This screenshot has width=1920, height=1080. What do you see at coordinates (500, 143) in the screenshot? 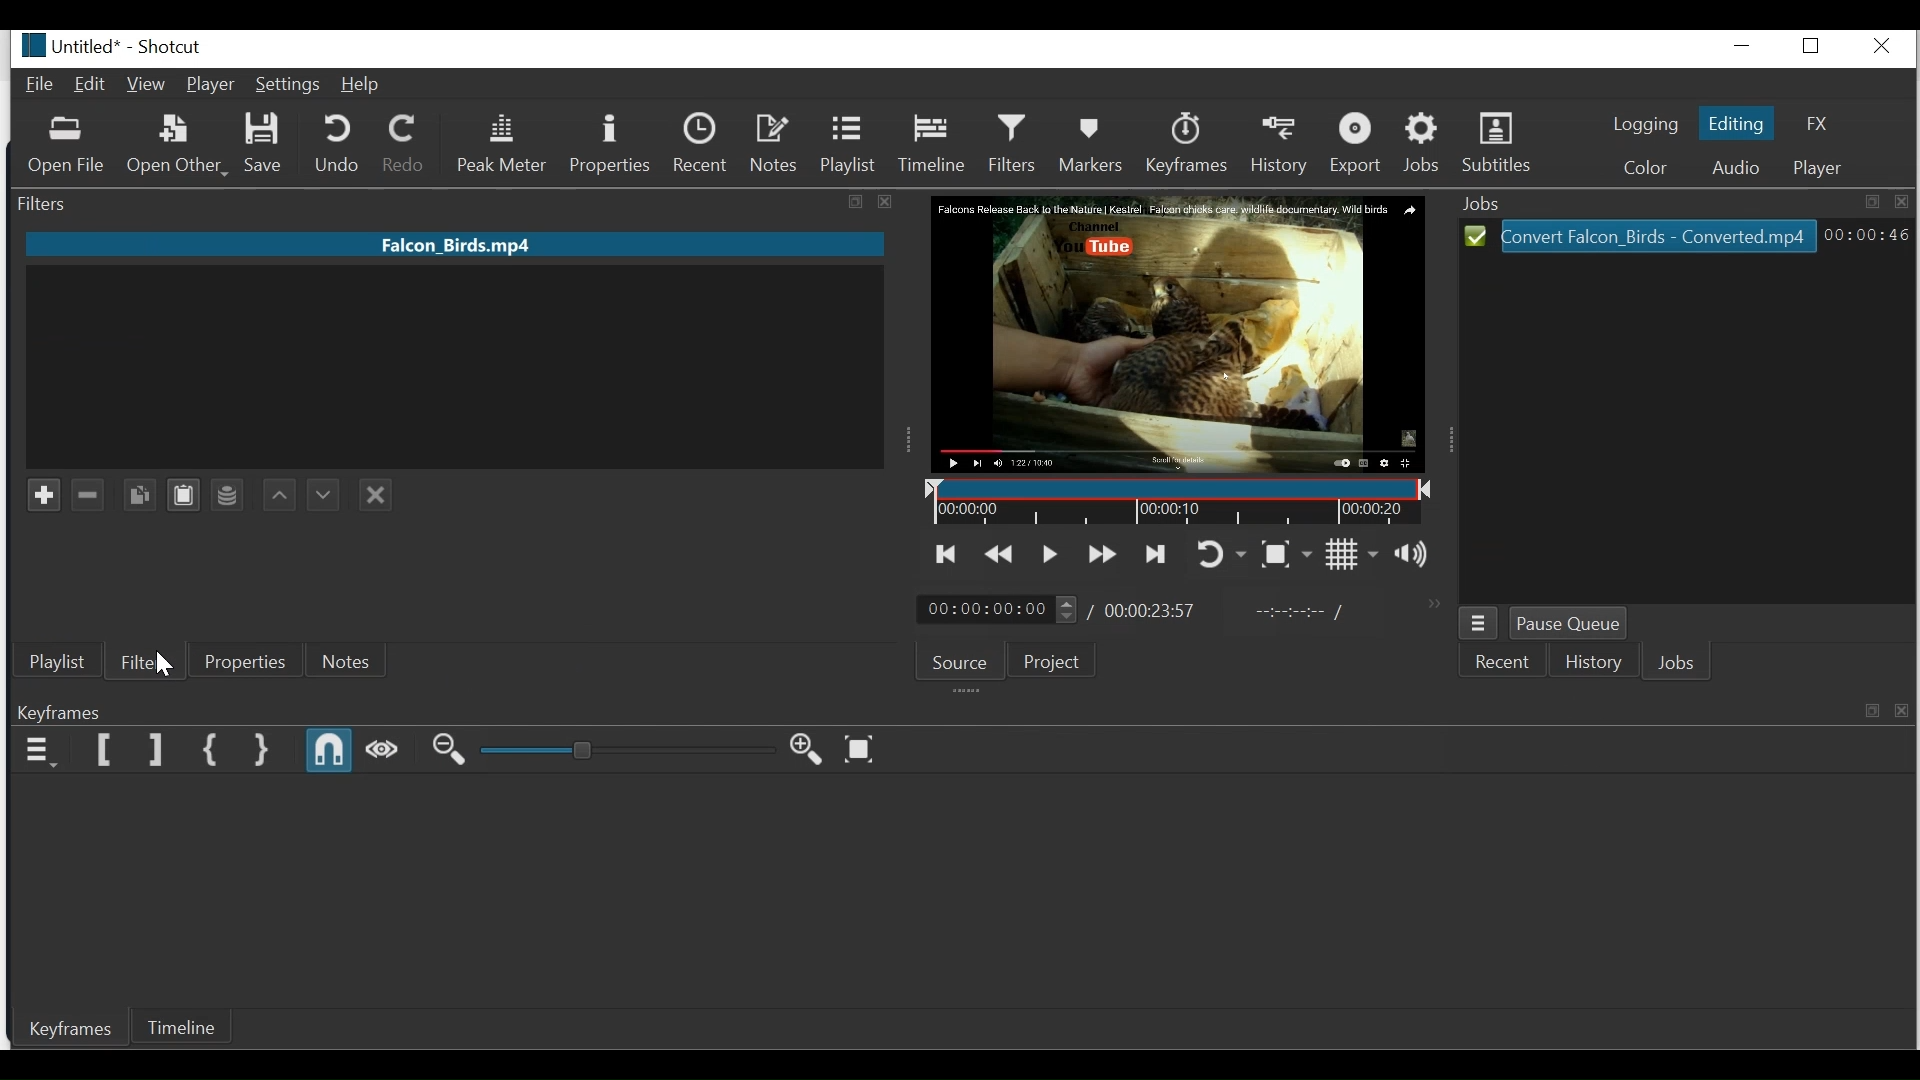
I see `Peak Meter` at bounding box center [500, 143].